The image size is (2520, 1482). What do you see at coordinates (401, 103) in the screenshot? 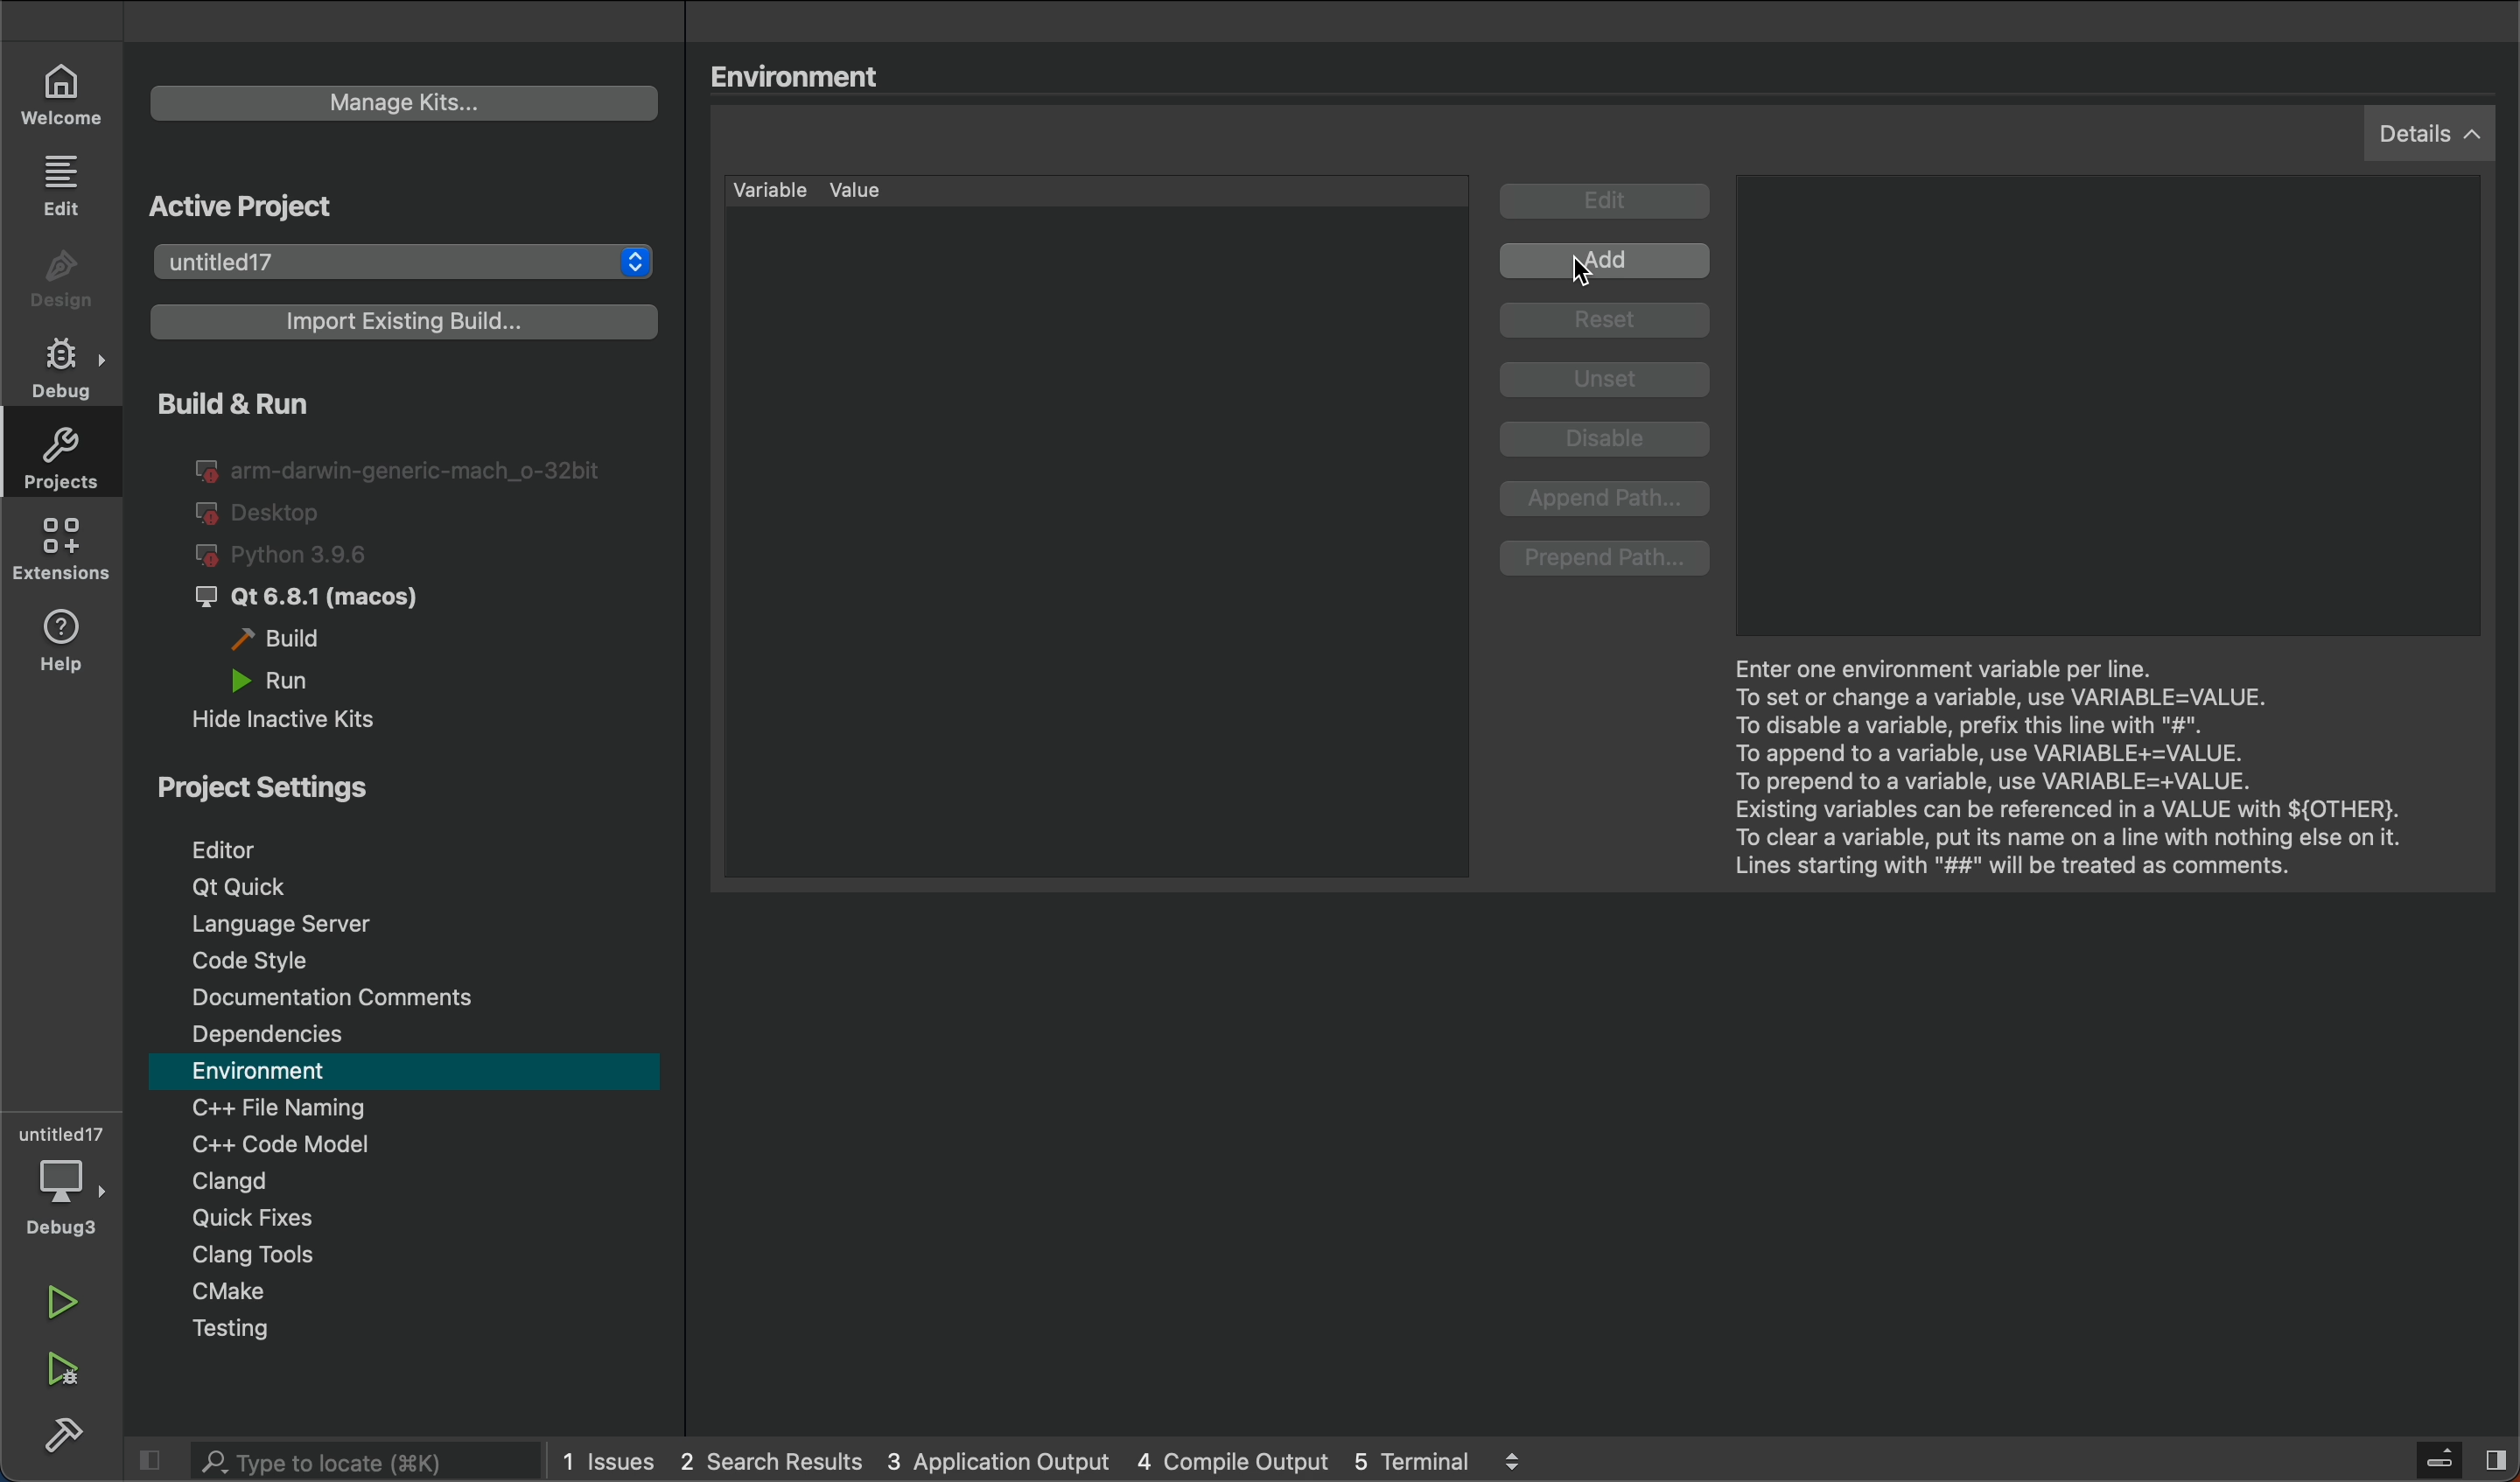
I see `kits` at bounding box center [401, 103].